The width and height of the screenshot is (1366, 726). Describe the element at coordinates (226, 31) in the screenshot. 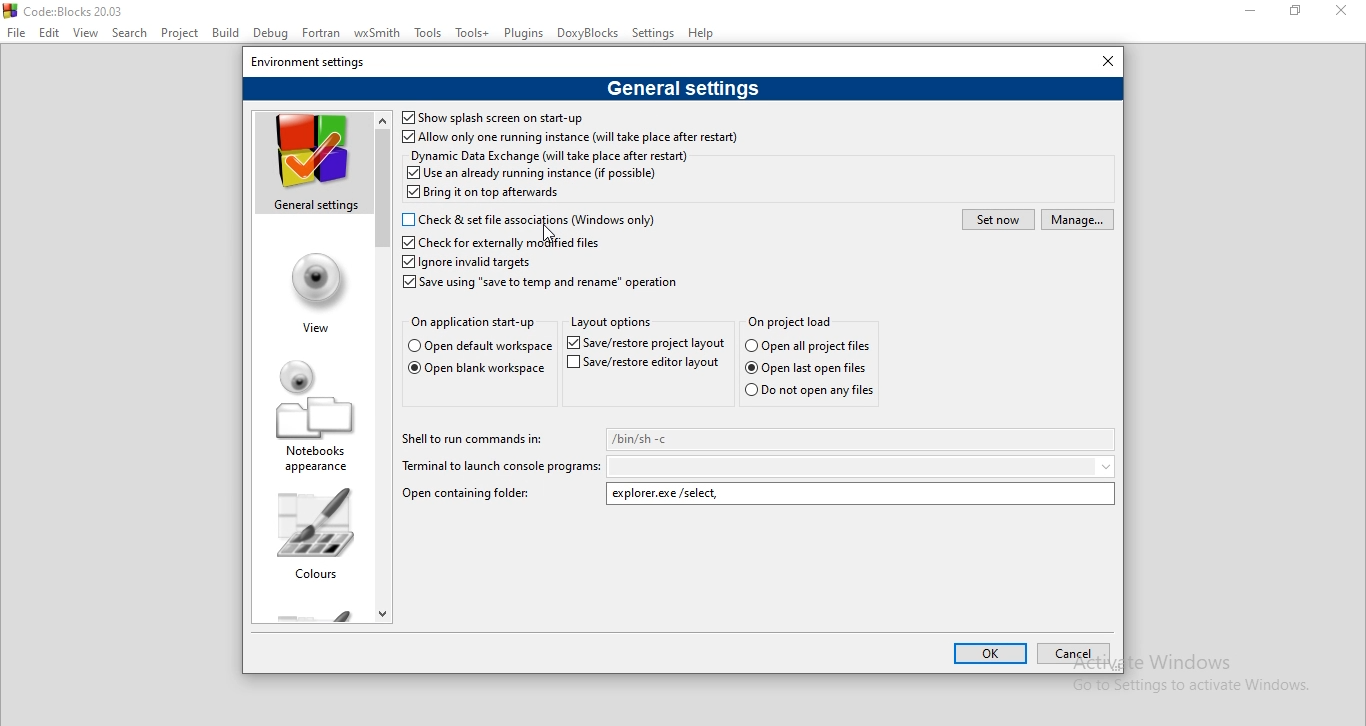

I see `Build` at that location.